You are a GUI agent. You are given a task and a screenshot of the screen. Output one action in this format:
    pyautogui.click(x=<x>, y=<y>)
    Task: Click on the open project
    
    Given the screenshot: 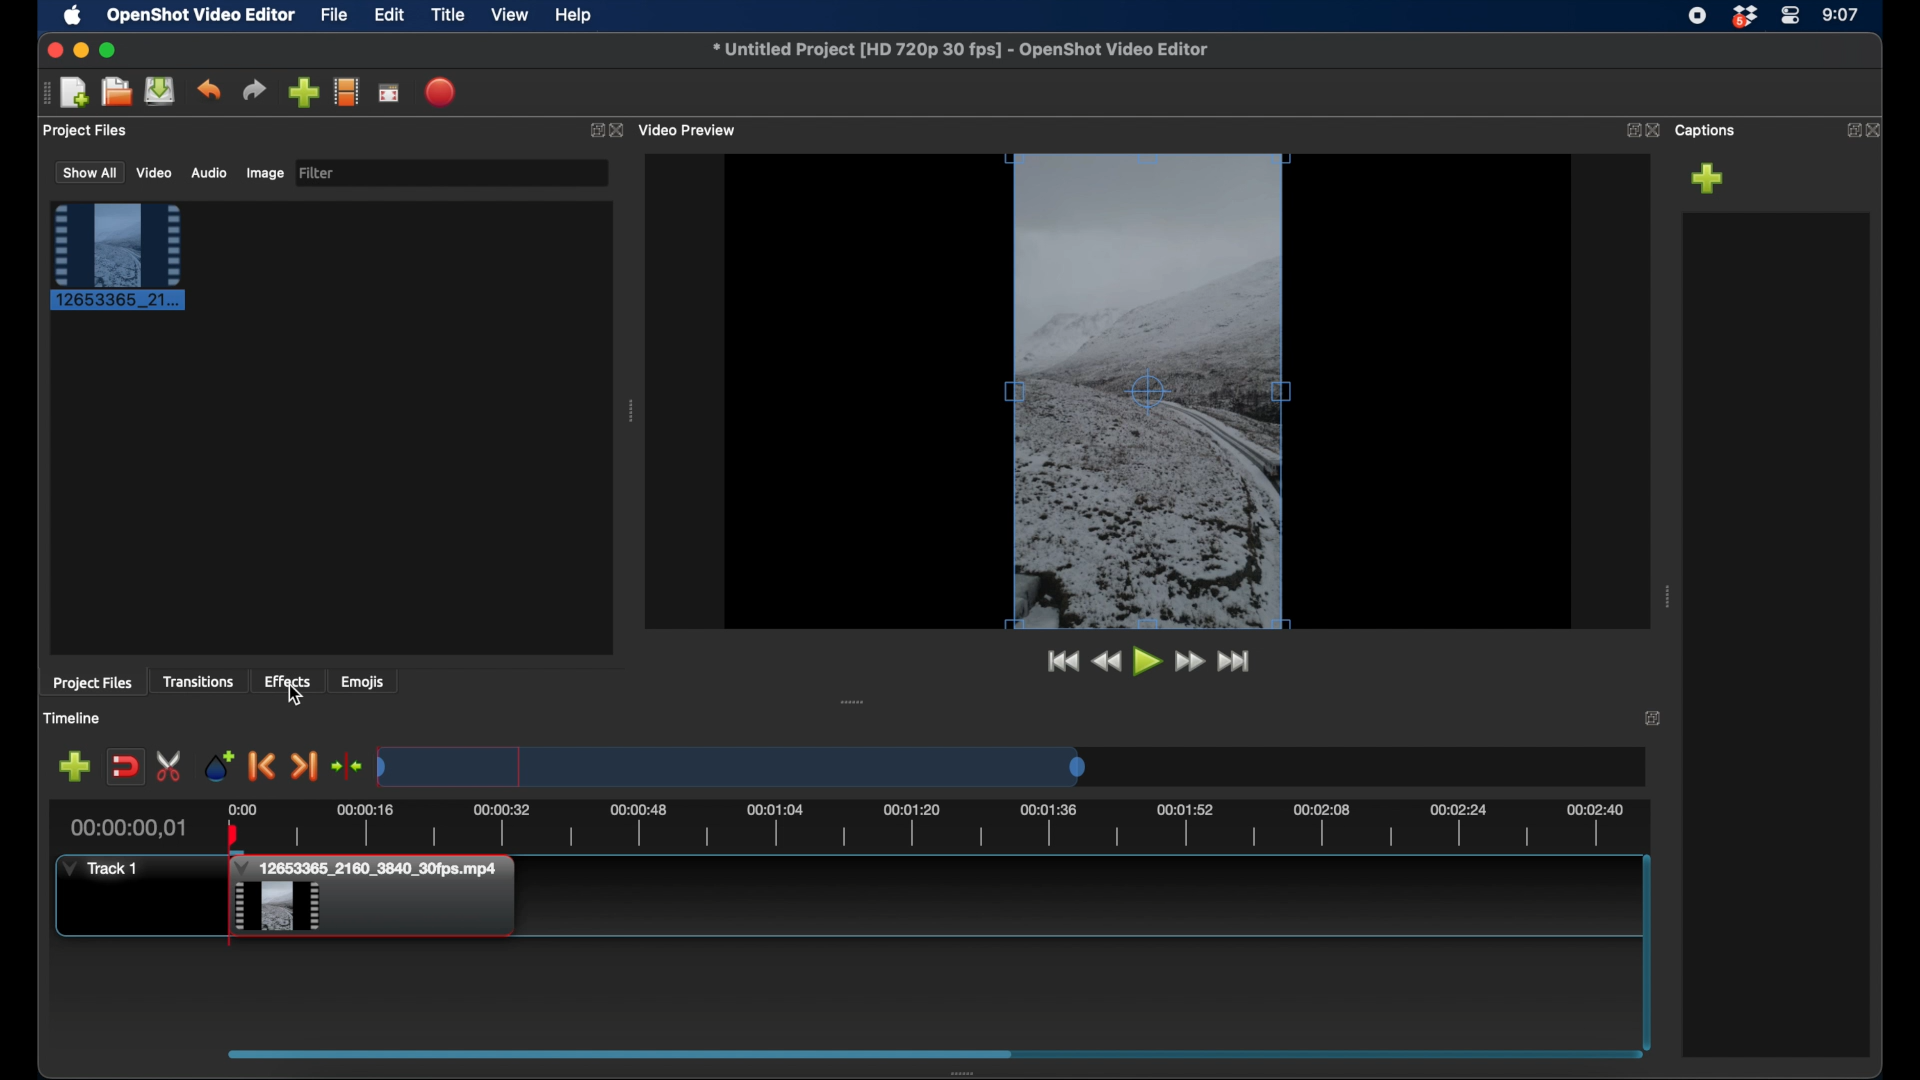 What is the action you would take?
    pyautogui.click(x=114, y=92)
    